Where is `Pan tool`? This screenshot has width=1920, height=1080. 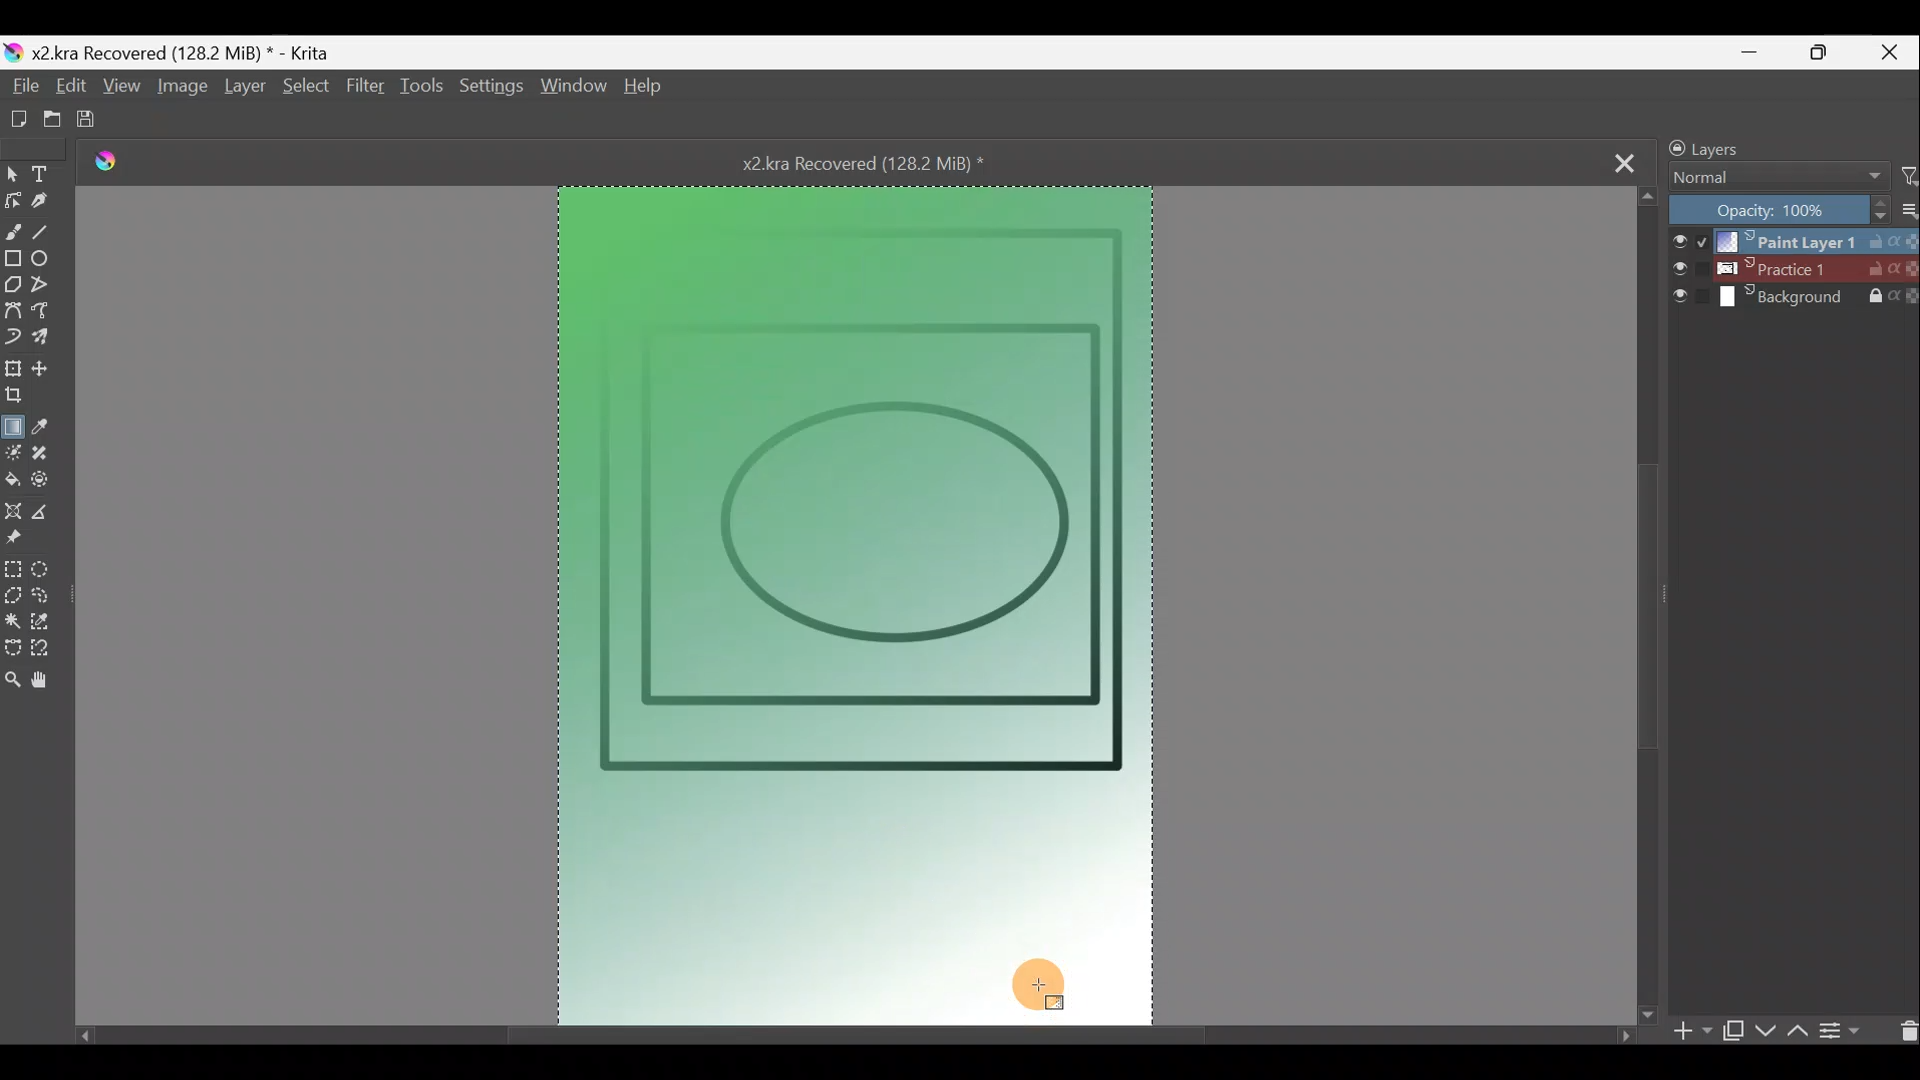 Pan tool is located at coordinates (46, 685).